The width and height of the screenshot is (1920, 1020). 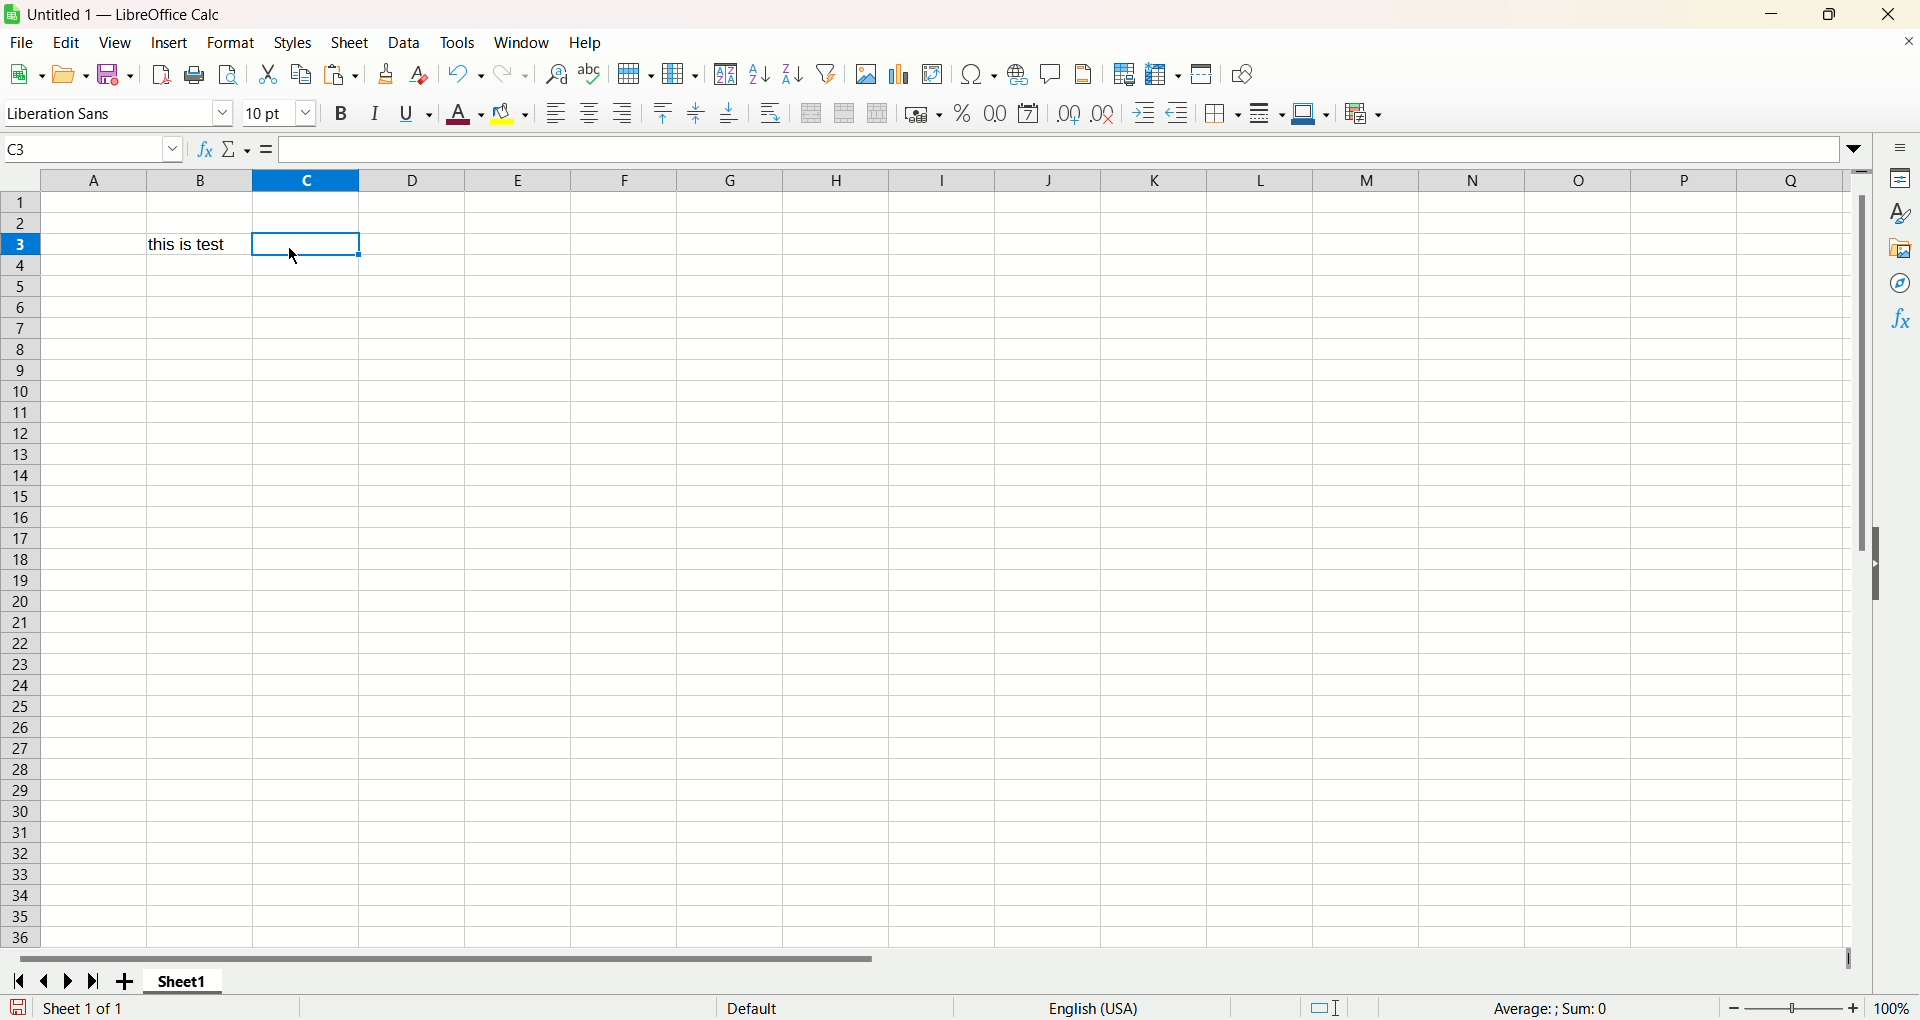 What do you see at coordinates (1017, 74) in the screenshot?
I see `insert hyperlink` at bounding box center [1017, 74].